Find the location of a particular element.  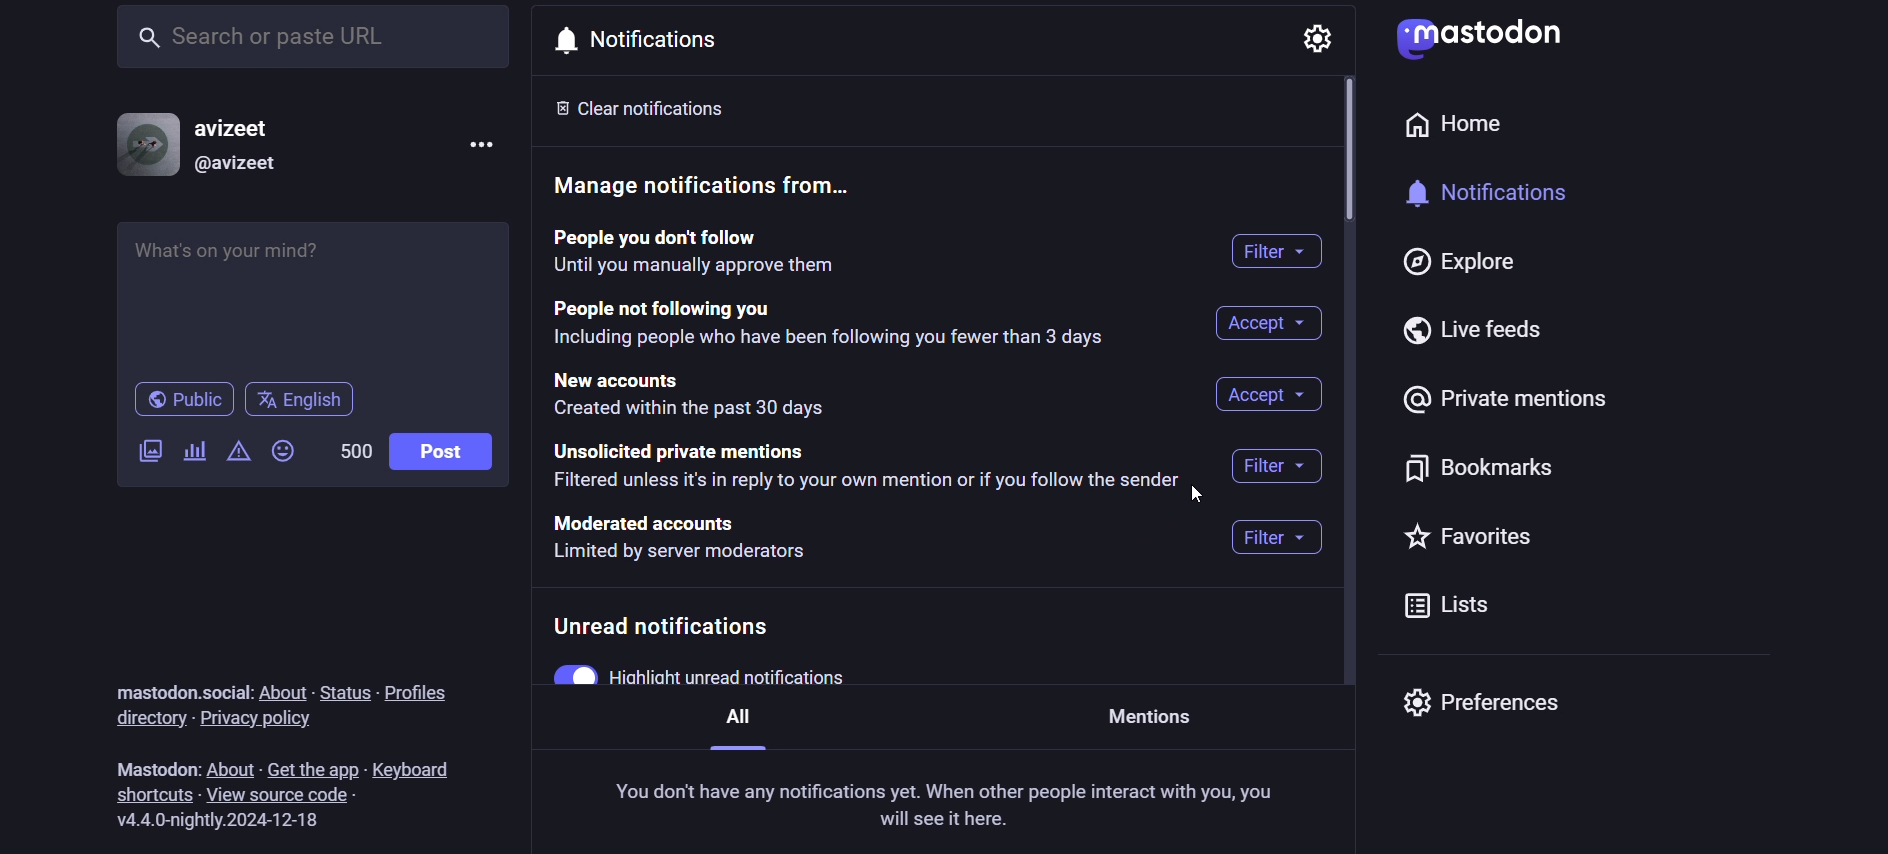

notifications is located at coordinates (645, 40).